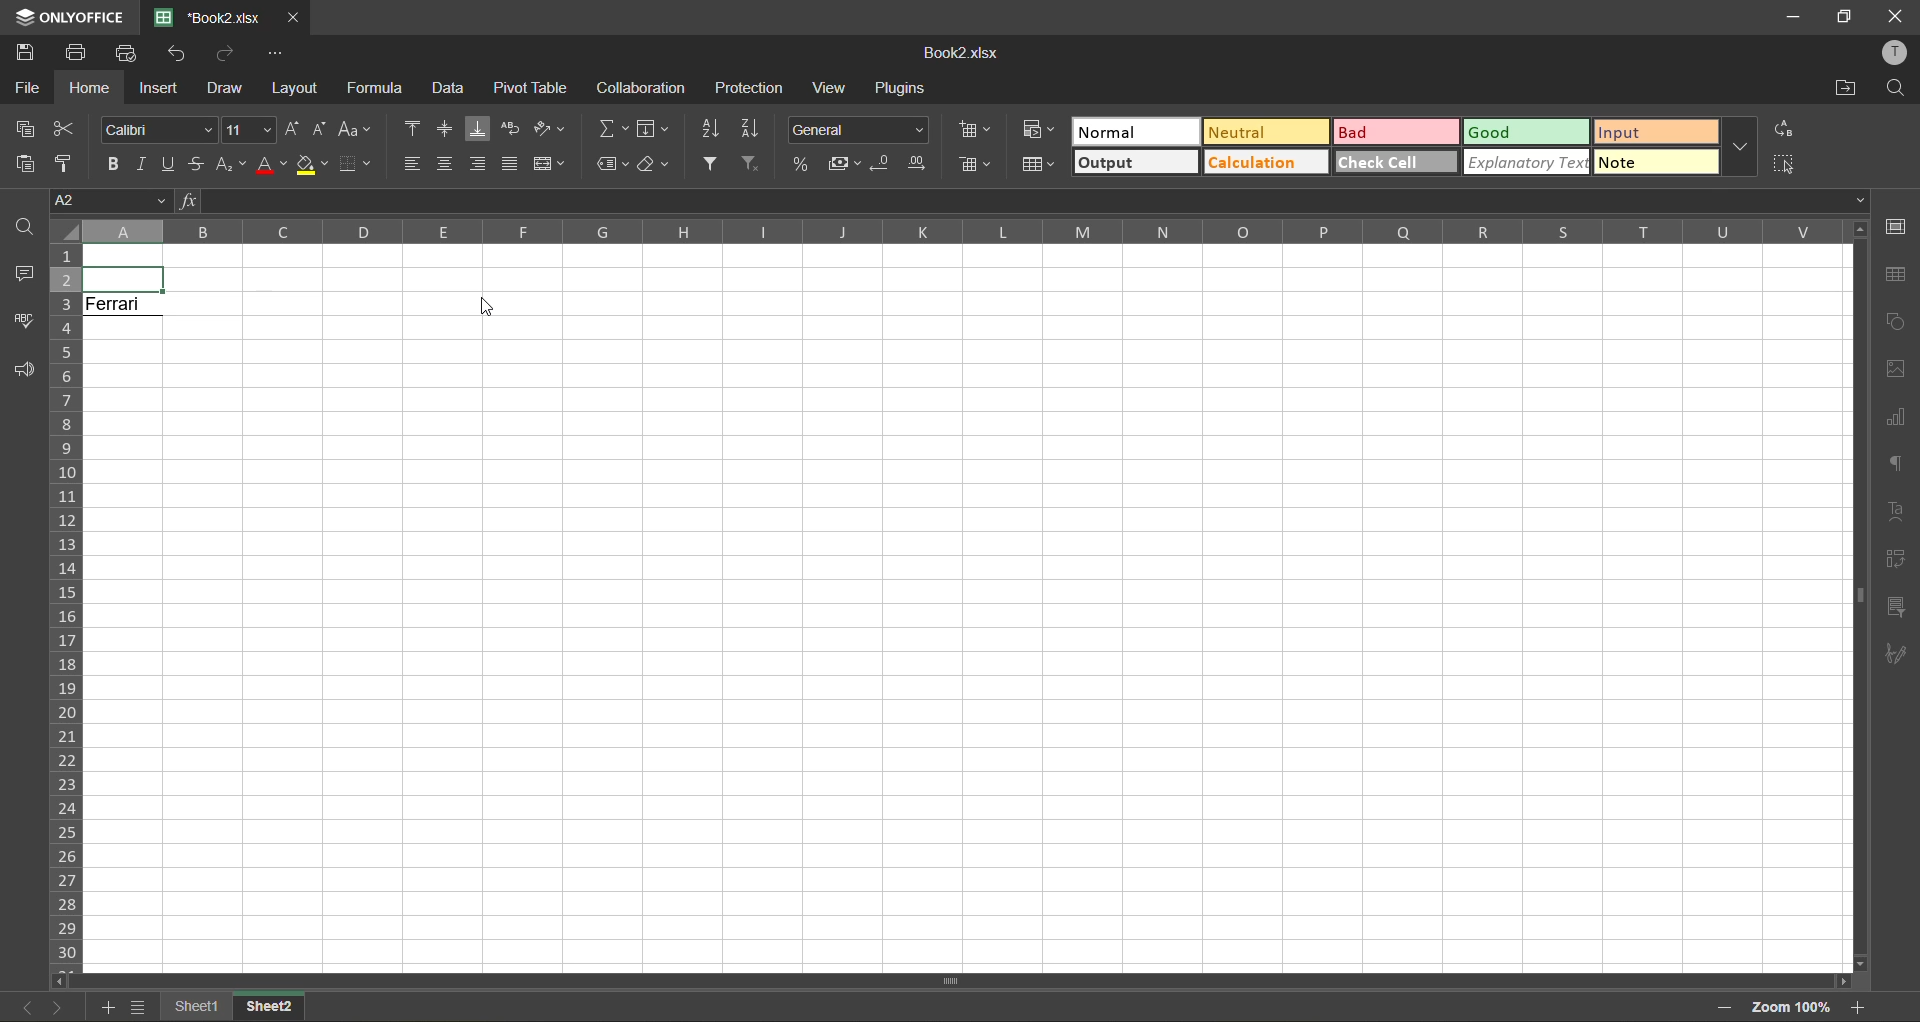  Describe the element at coordinates (547, 164) in the screenshot. I see `merge and center` at that location.